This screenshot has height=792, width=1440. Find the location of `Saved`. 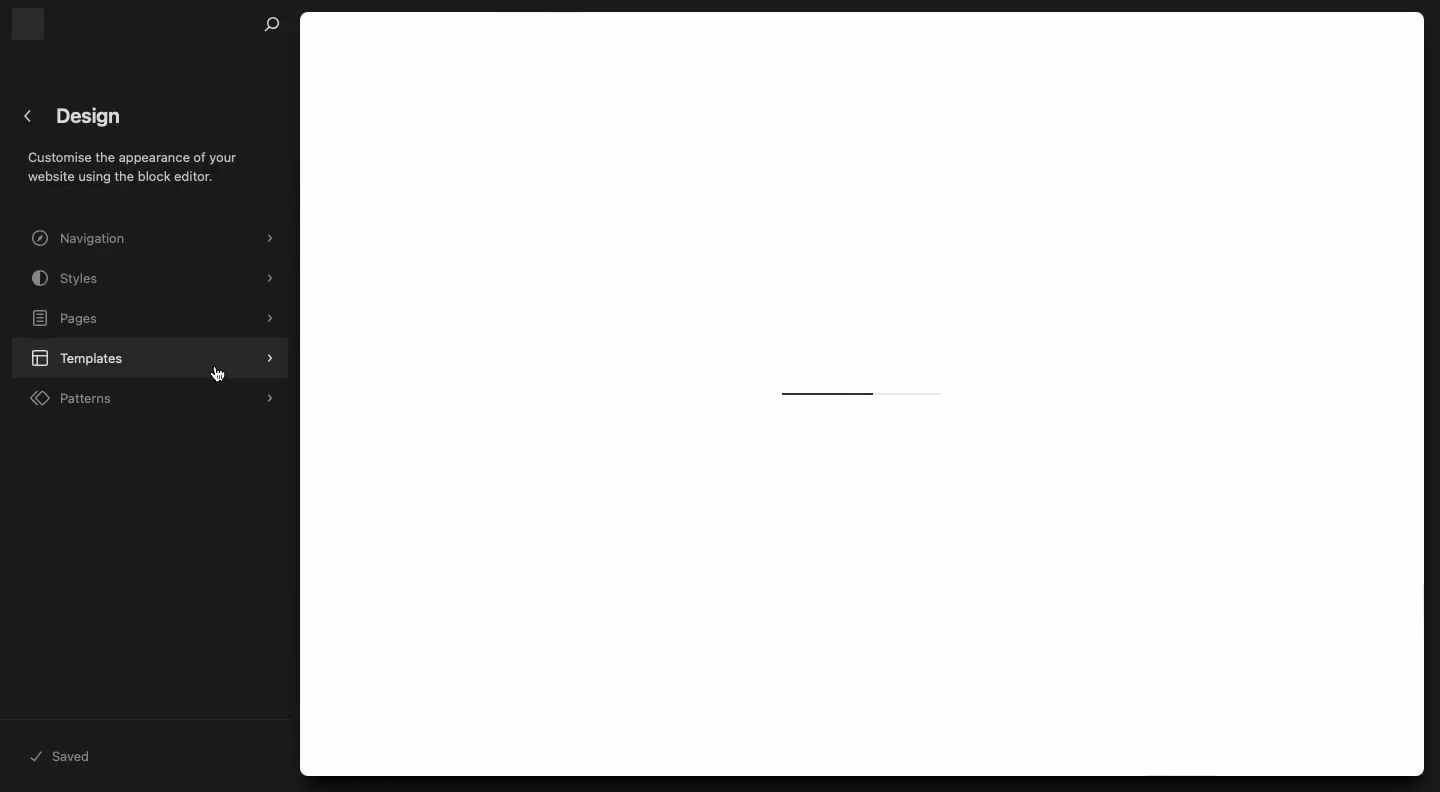

Saved is located at coordinates (70, 755).